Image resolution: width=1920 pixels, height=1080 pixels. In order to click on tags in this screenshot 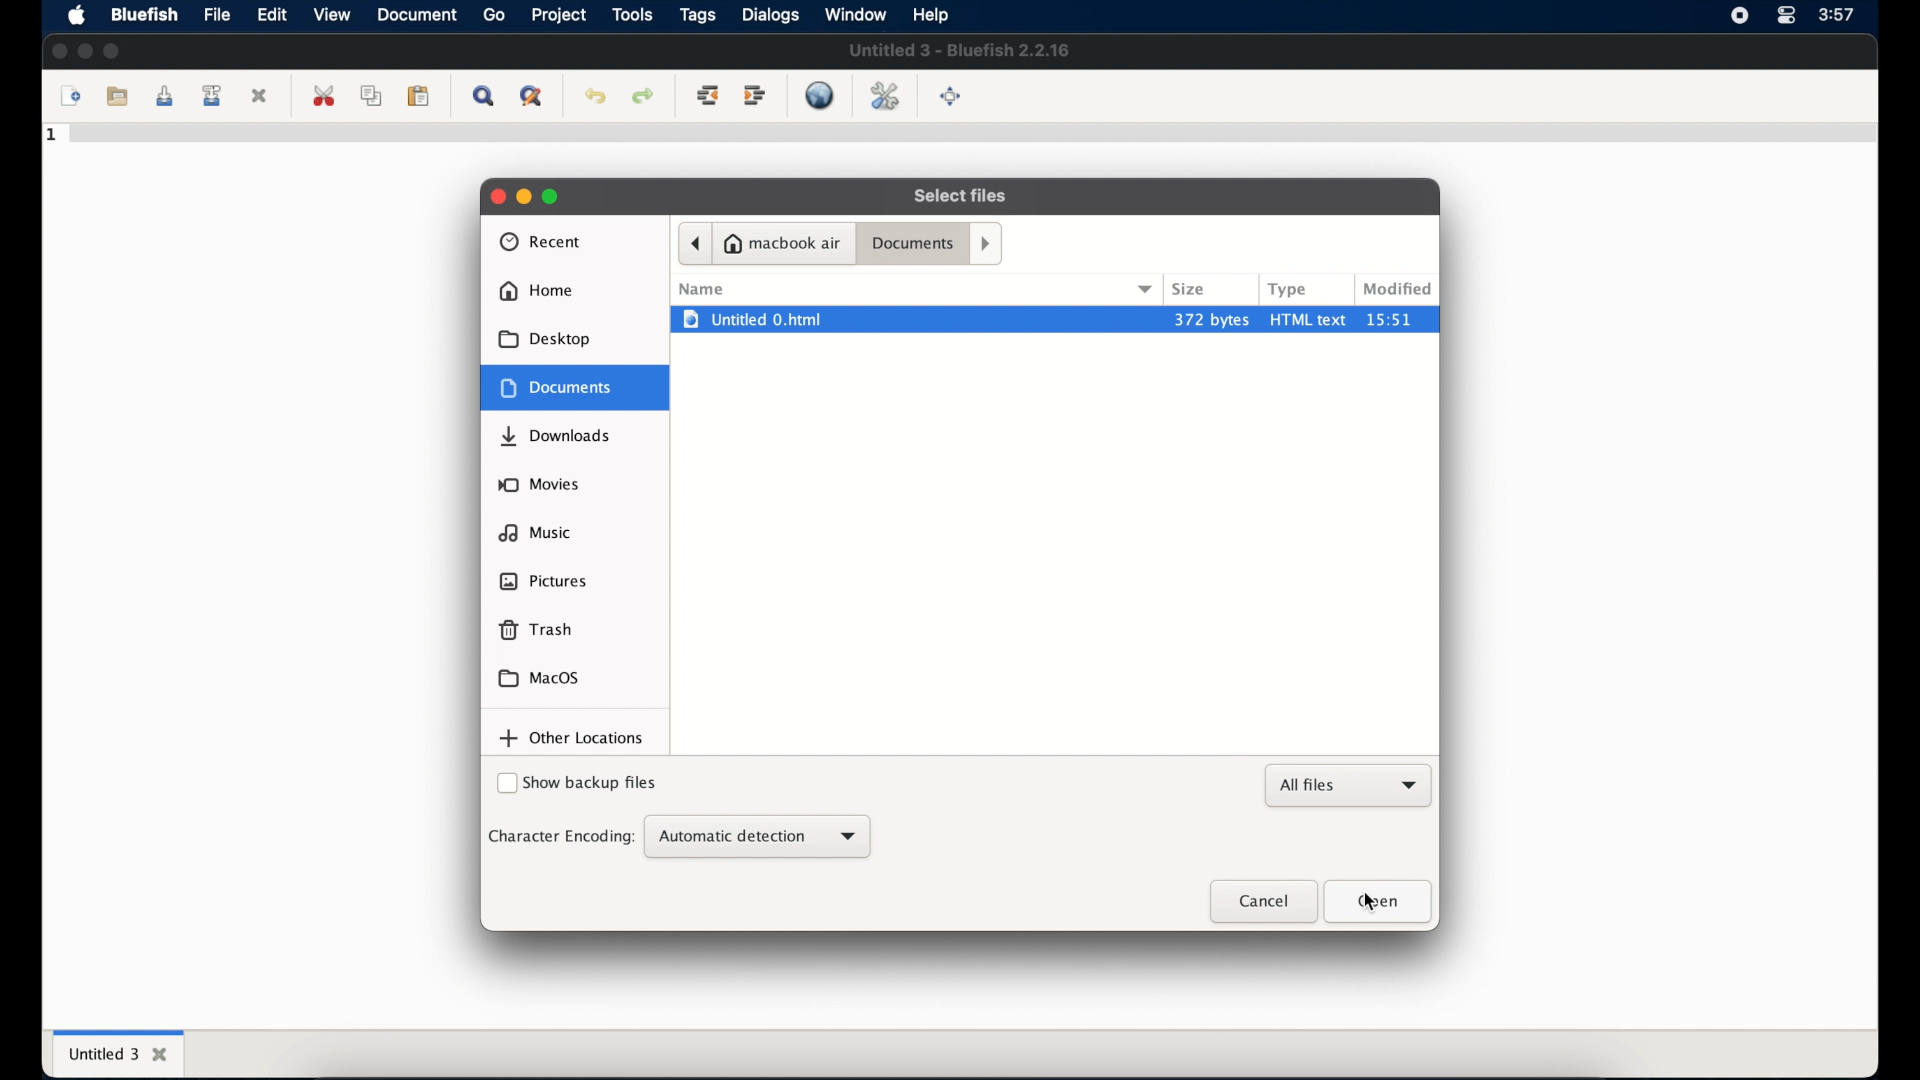, I will do `click(697, 15)`.